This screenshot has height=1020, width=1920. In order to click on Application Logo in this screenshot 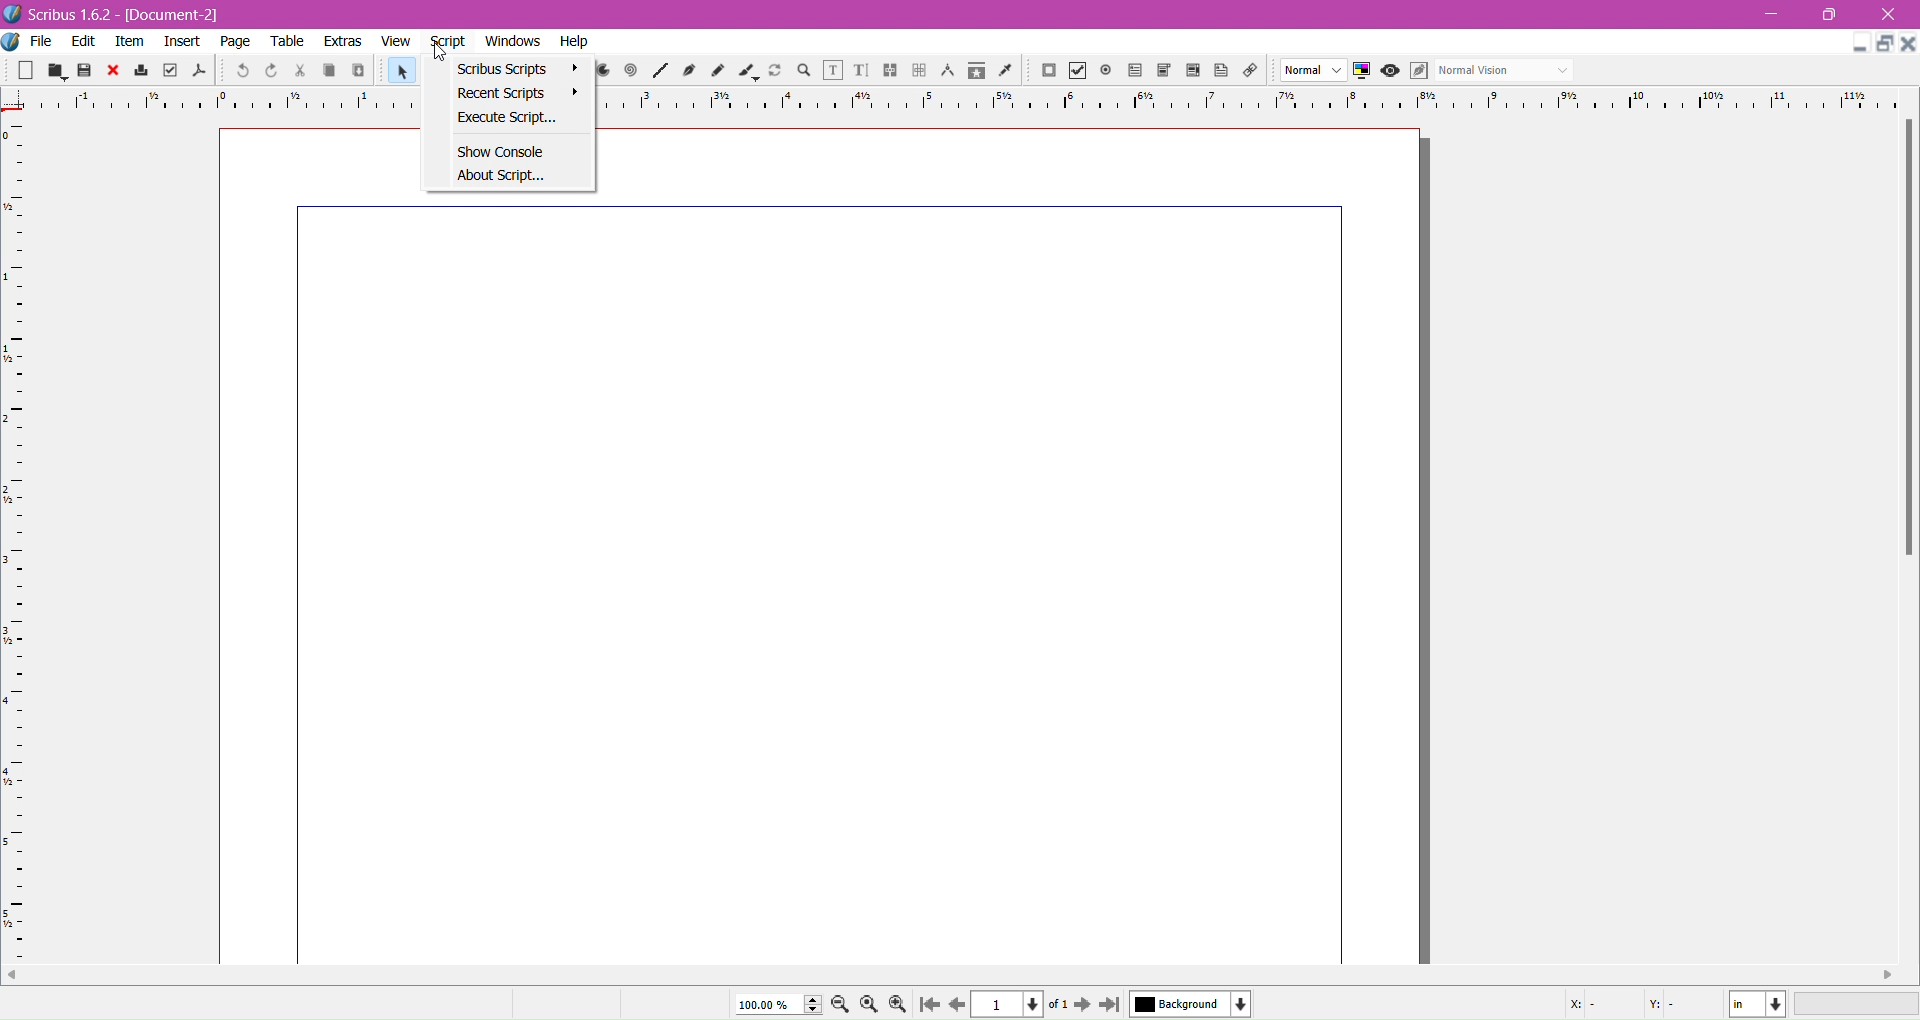, I will do `click(12, 15)`.